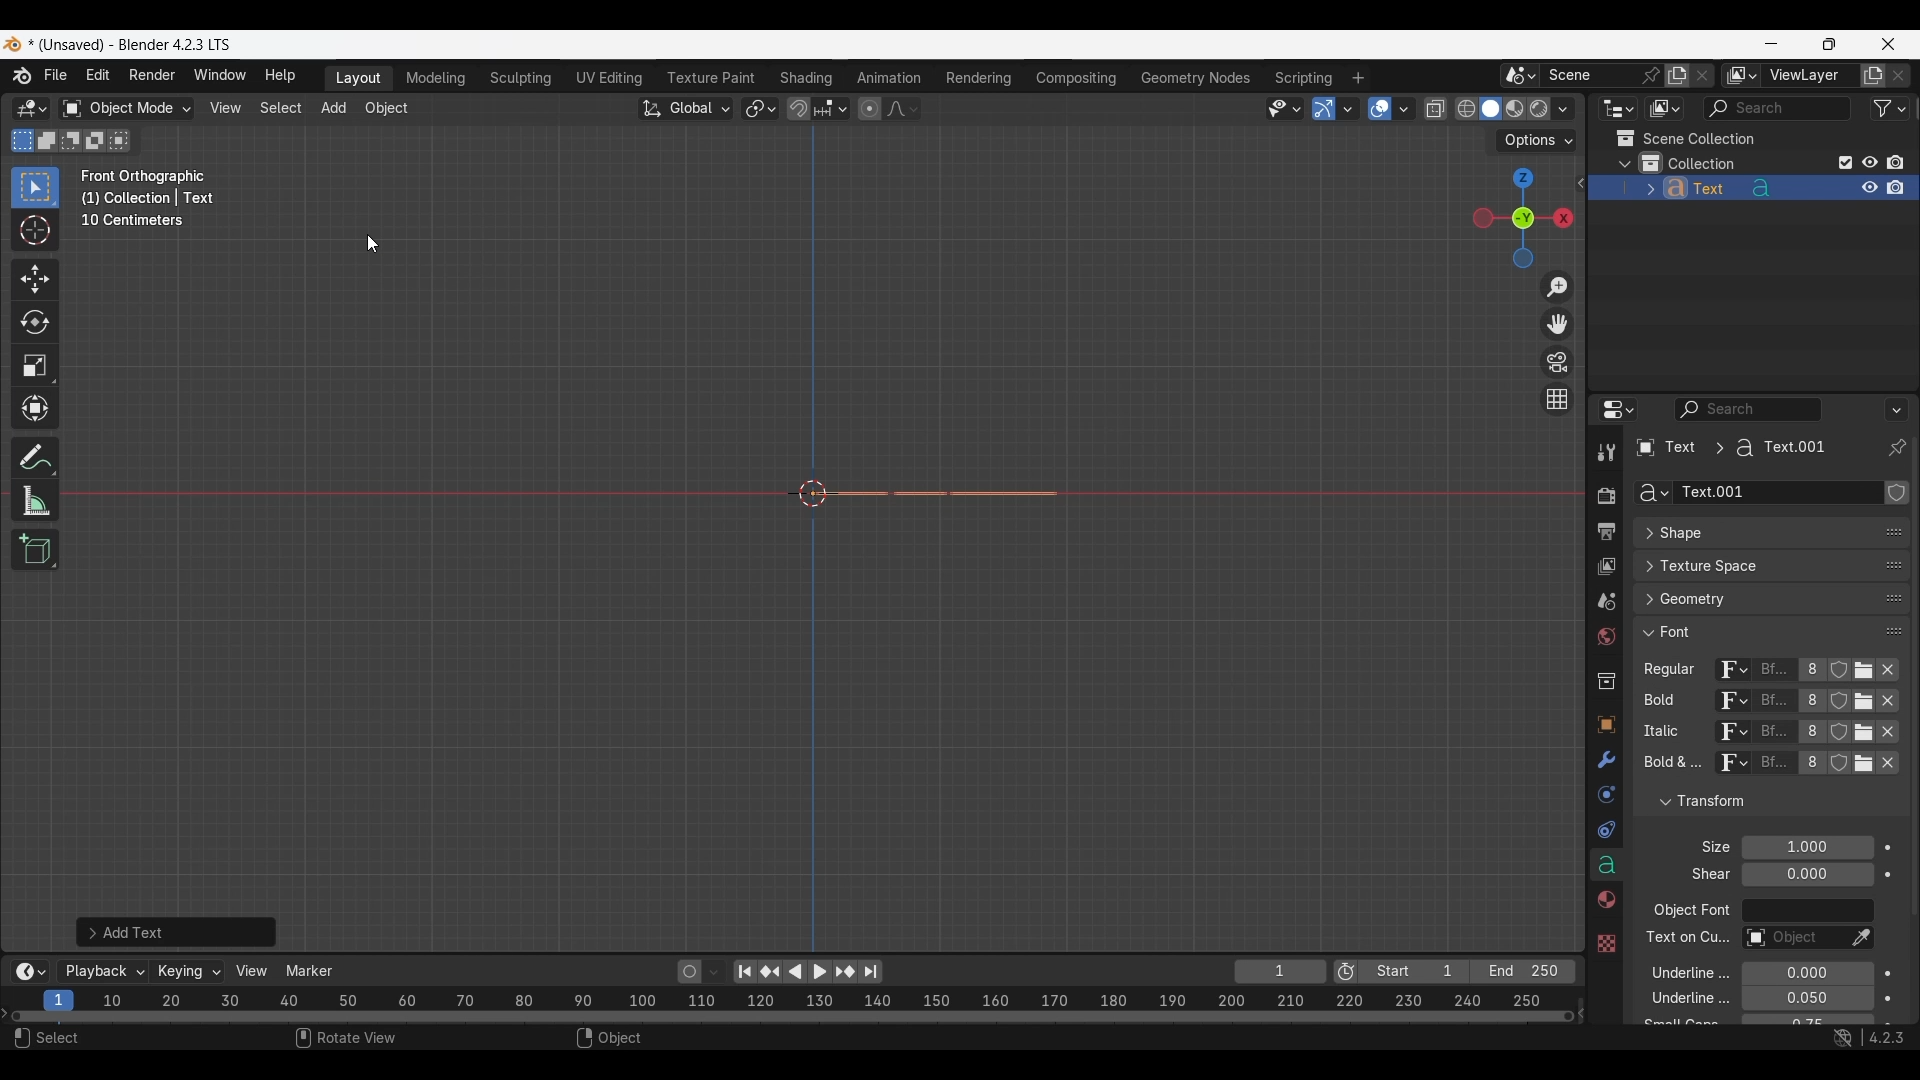 The height and width of the screenshot is (1080, 1920). Describe the element at coordinates (1890, 108) in the screenshot. I see `Filter` at that location.